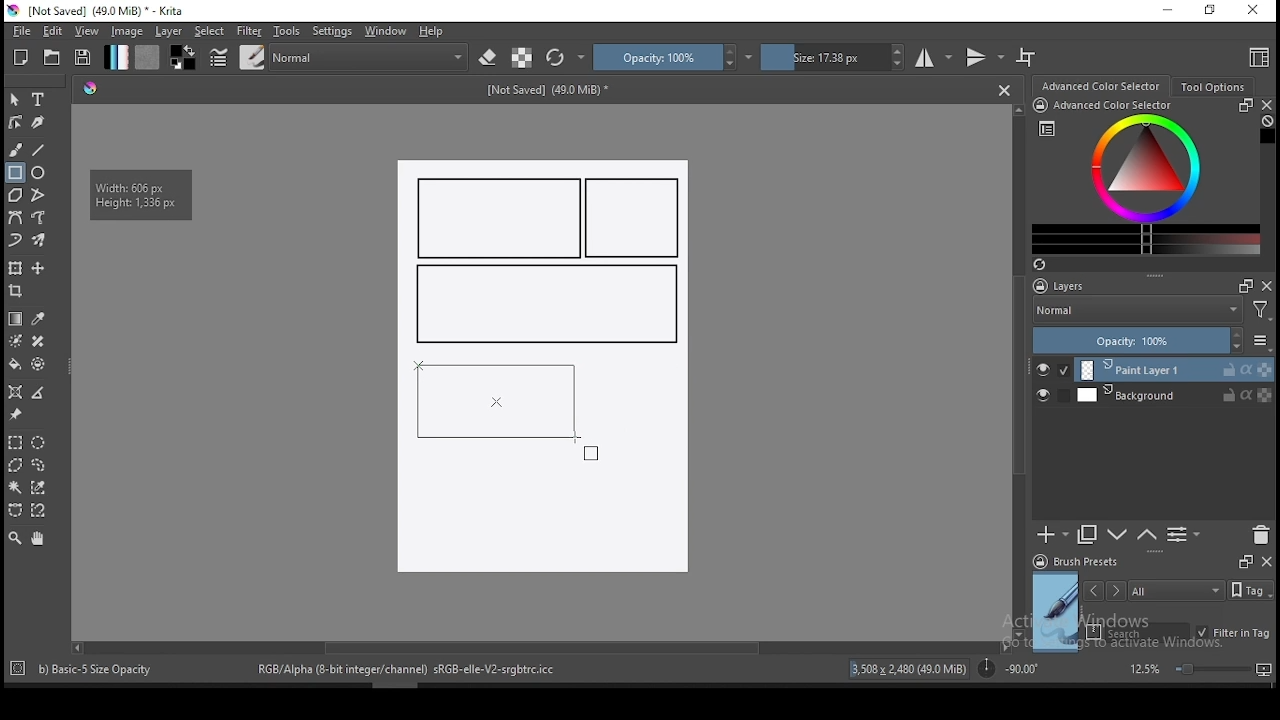 The image size is (1280, 720). Describe the element at coordinates (36, 510) in the screenshot. I see `magnetic curve selection tool` at that location.